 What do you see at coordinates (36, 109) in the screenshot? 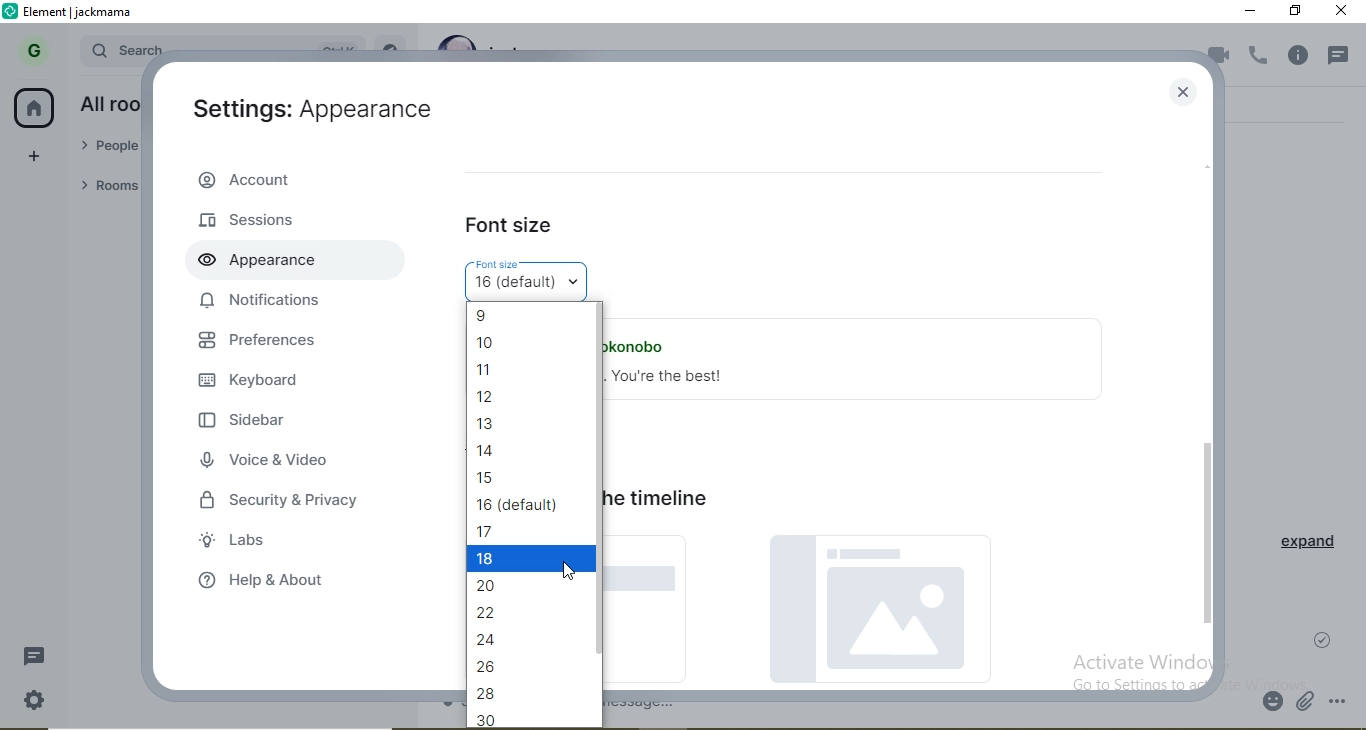
I see `home` at bounding box center [36, 109].